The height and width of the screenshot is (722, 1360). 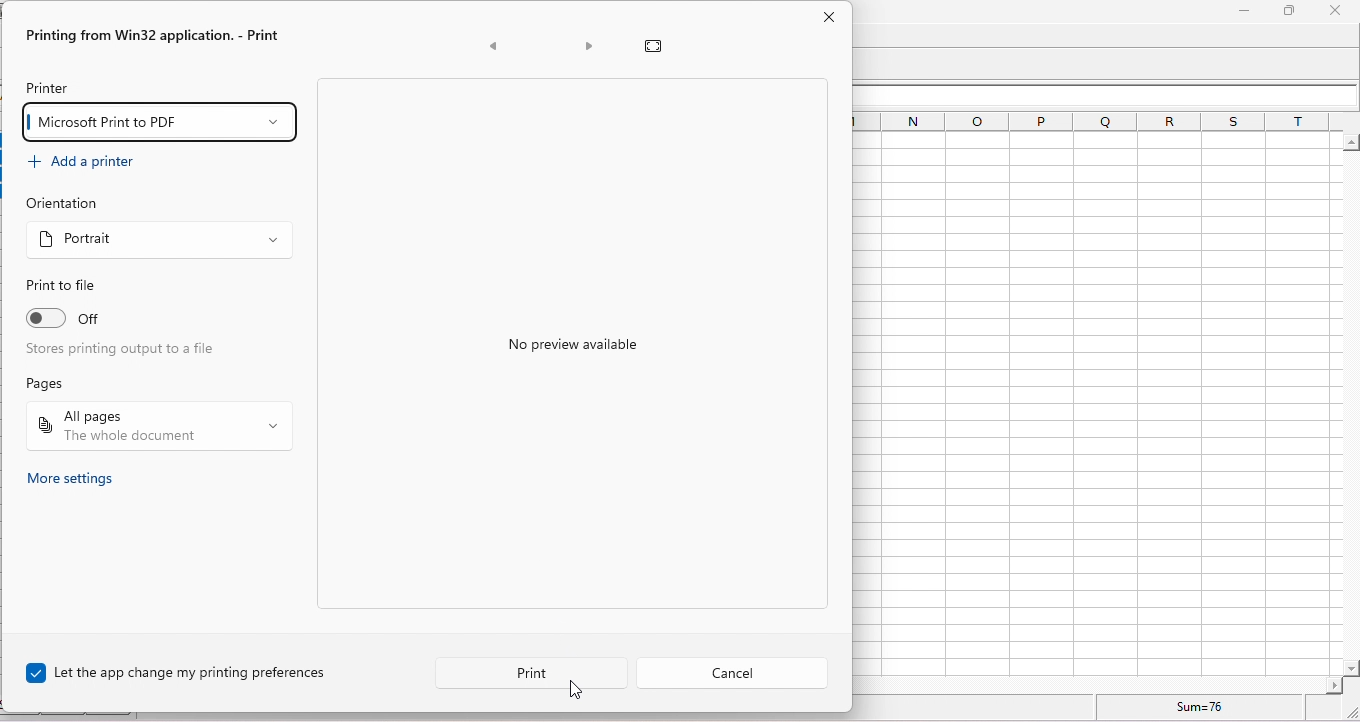 What do you see at coordinates (657, 45) in the screenshot?
I see `reset zoom` at bounding box center [657, 45].